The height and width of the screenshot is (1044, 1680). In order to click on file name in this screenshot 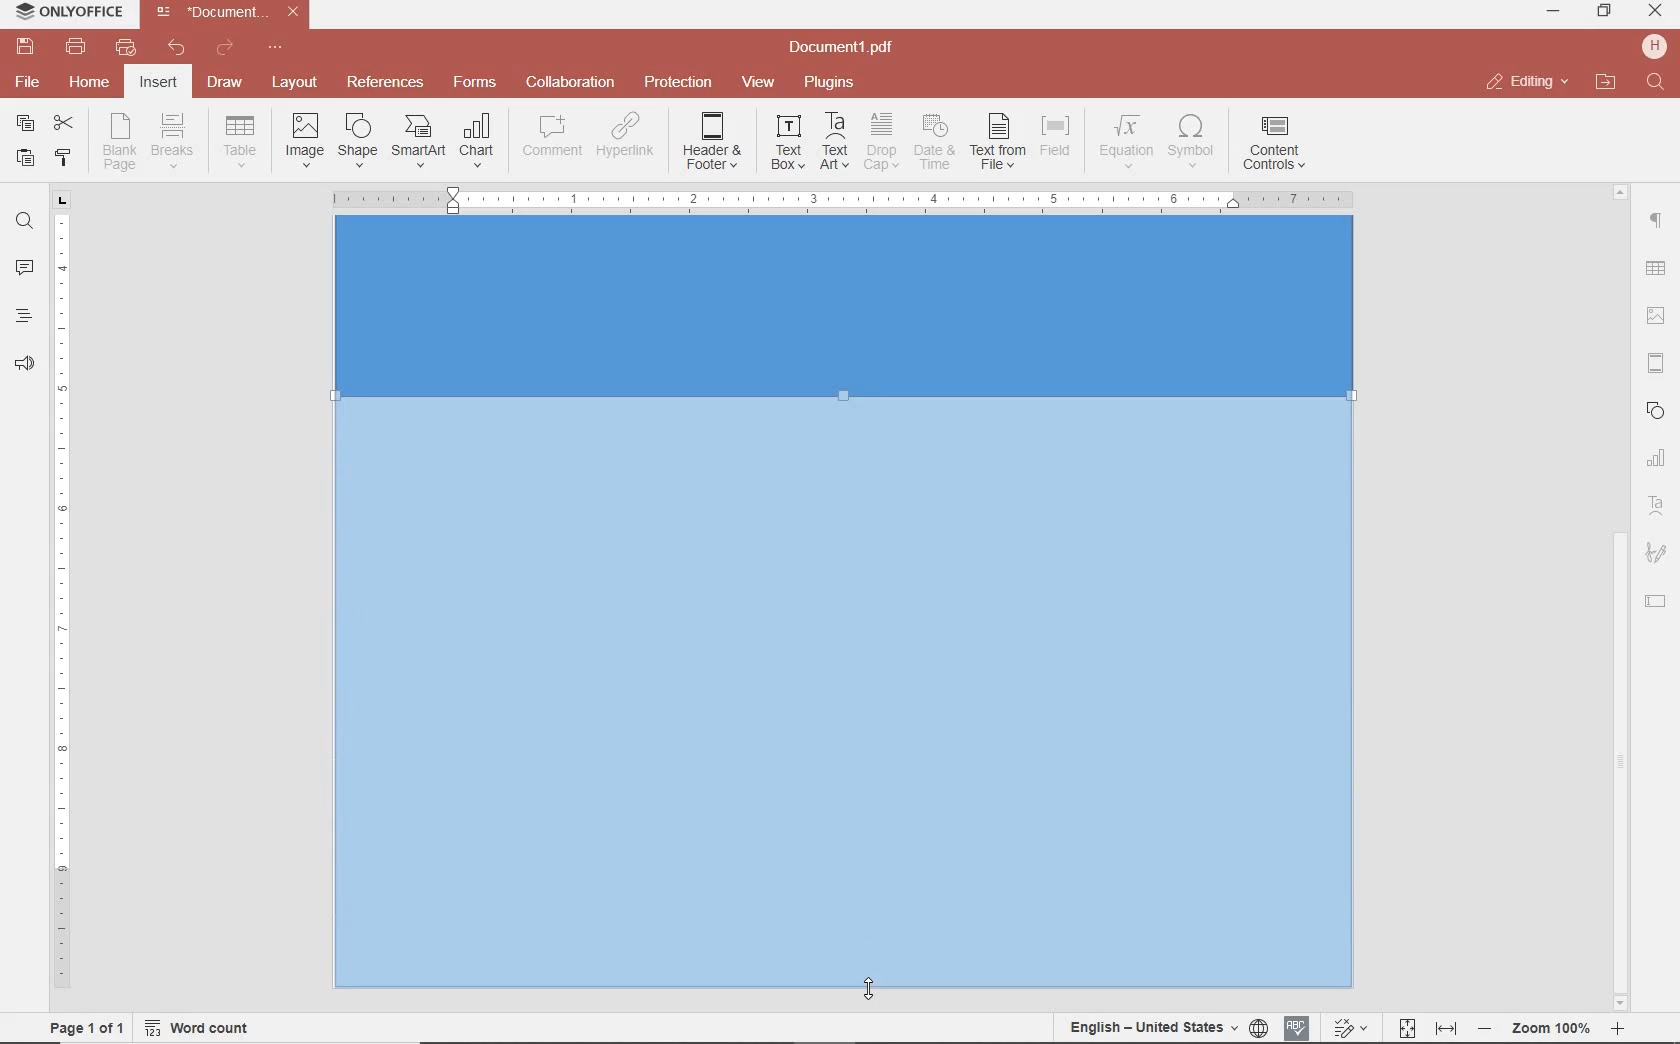, I will do `click(232, 12)`.